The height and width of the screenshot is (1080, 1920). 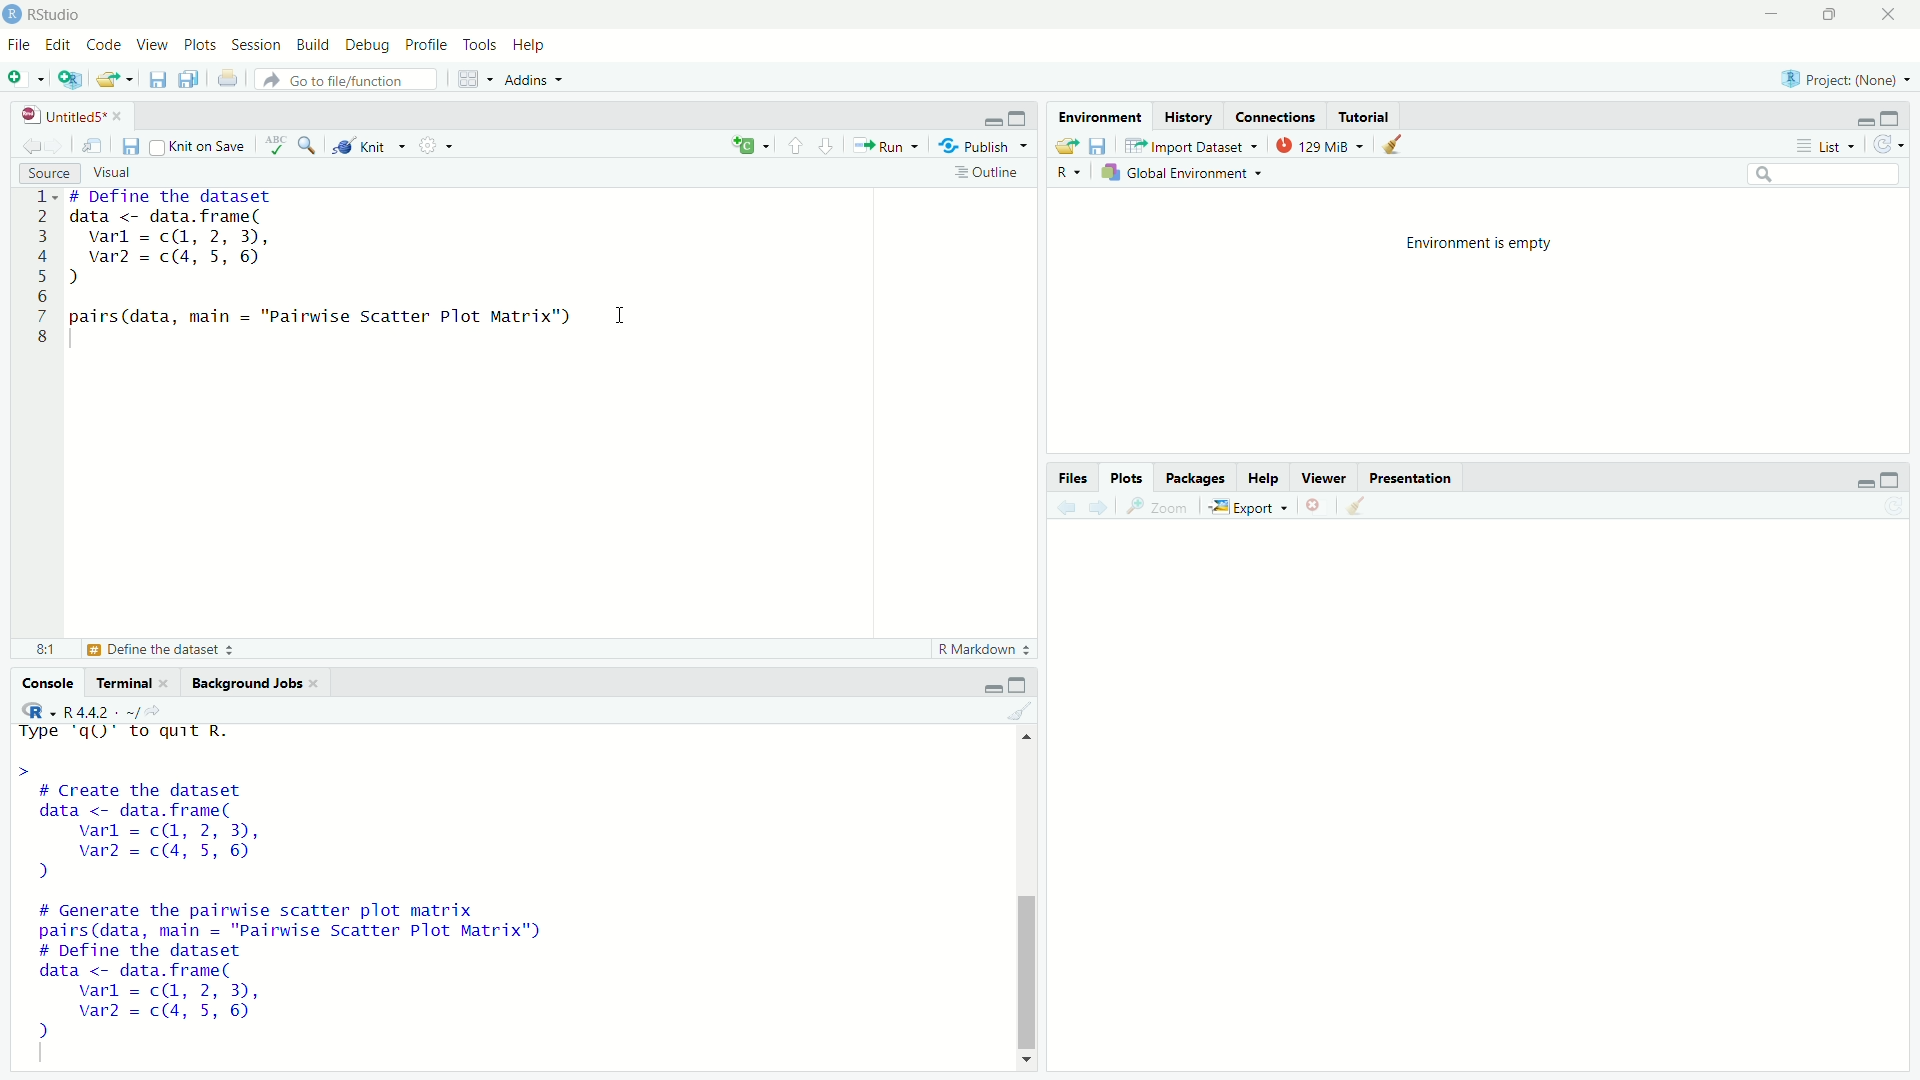 What do you see at coordinates (50, 15) in the screenshot?
I see `RStudio` at bounding box center [50, 15].